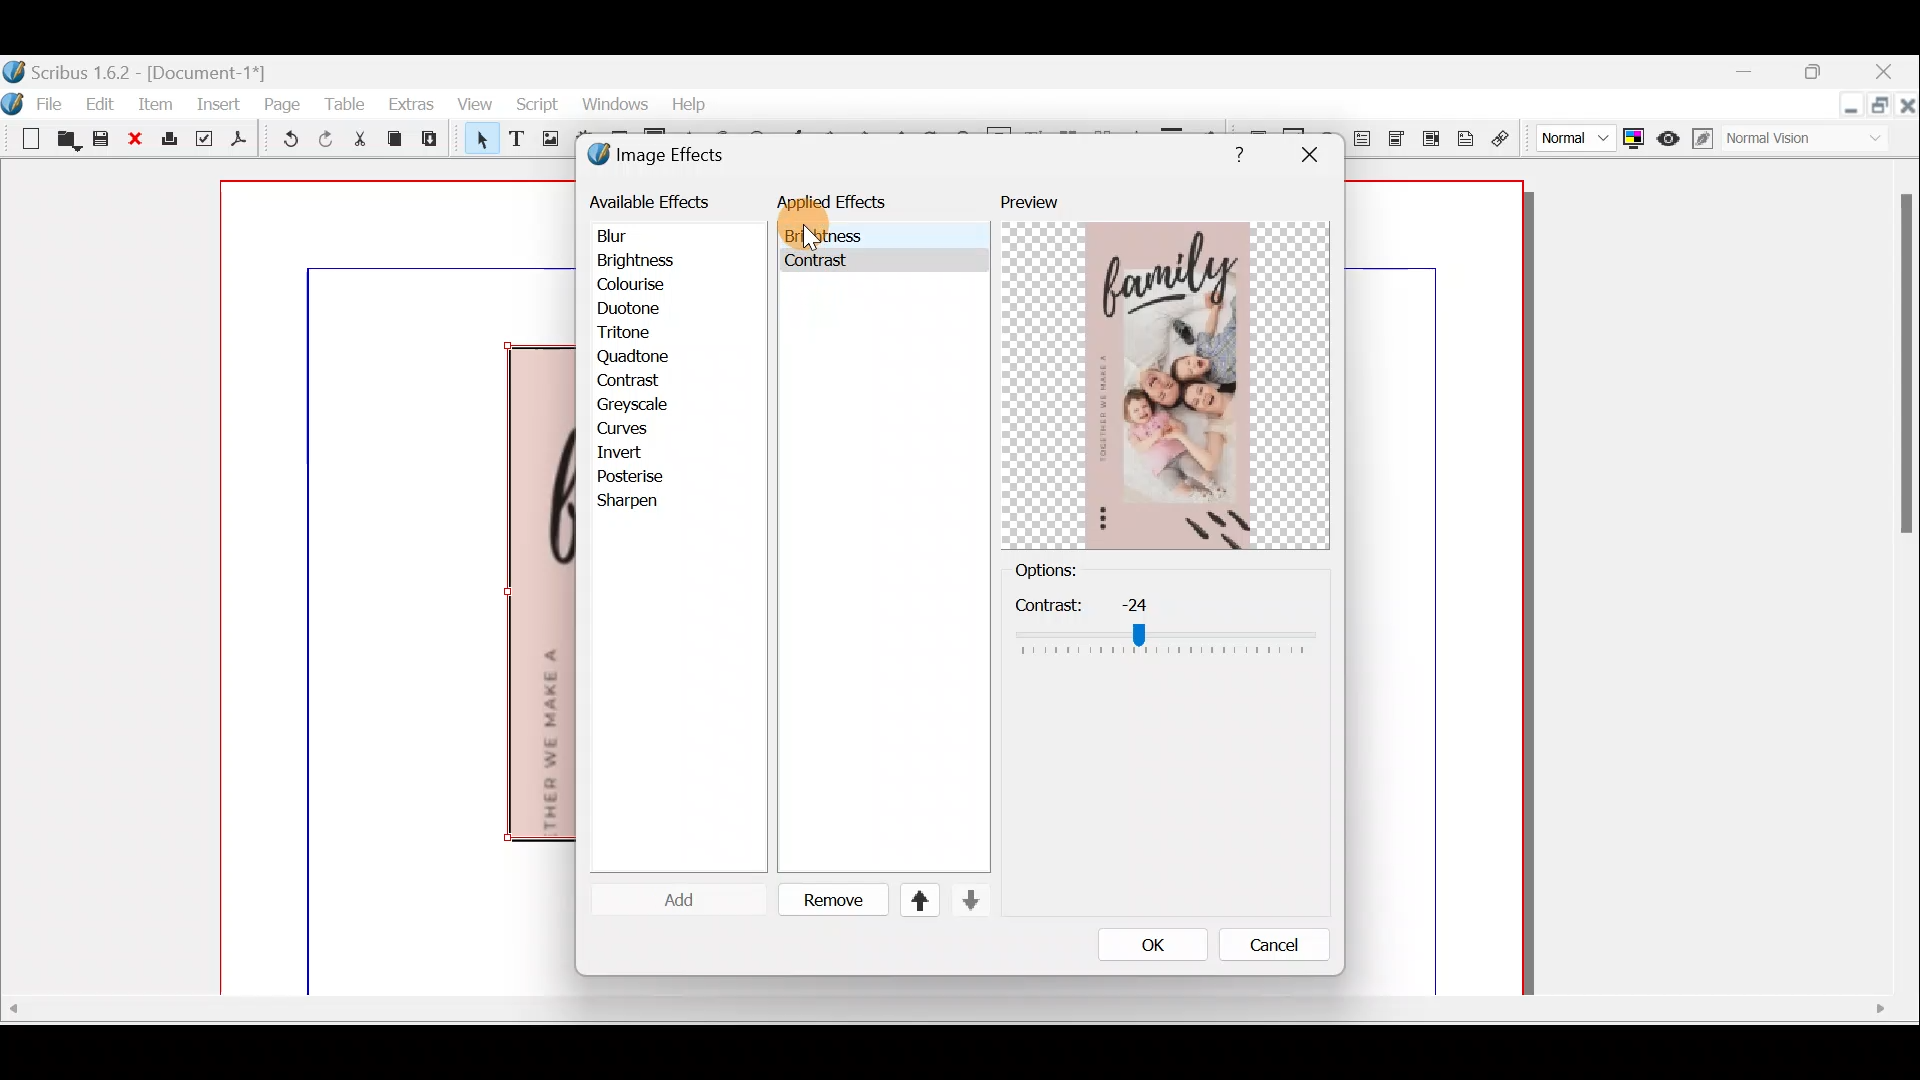 The width and height of the screenshot is (1920, 1080). I want to click on Applied effects, so click(848, 207).